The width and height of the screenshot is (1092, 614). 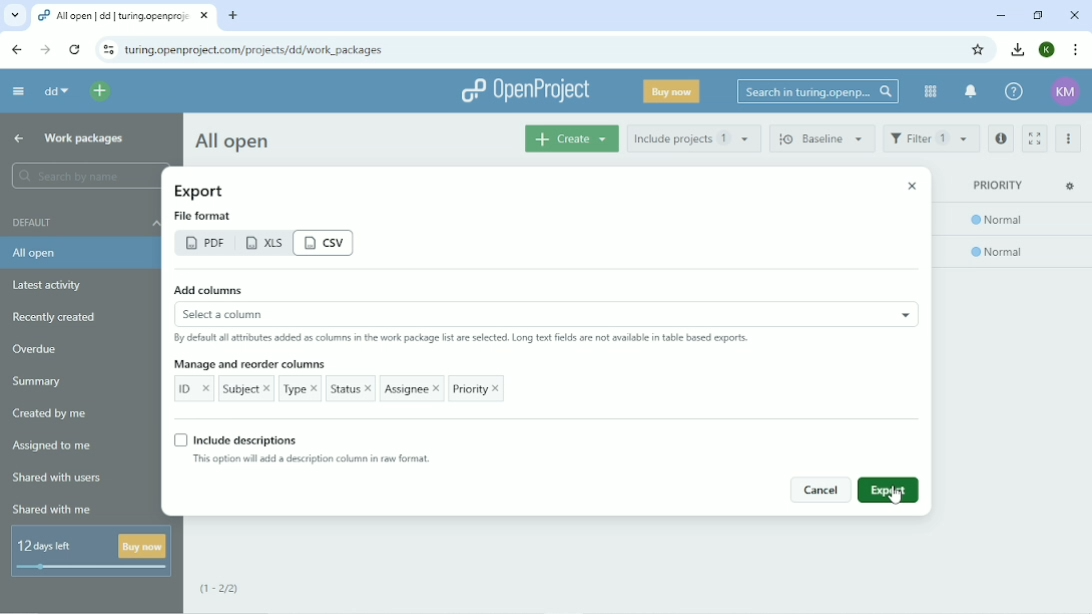 What do you see at coordinates (1001, 257) in the screenshot?
I see `normal` at bounding box center [1001, 257].